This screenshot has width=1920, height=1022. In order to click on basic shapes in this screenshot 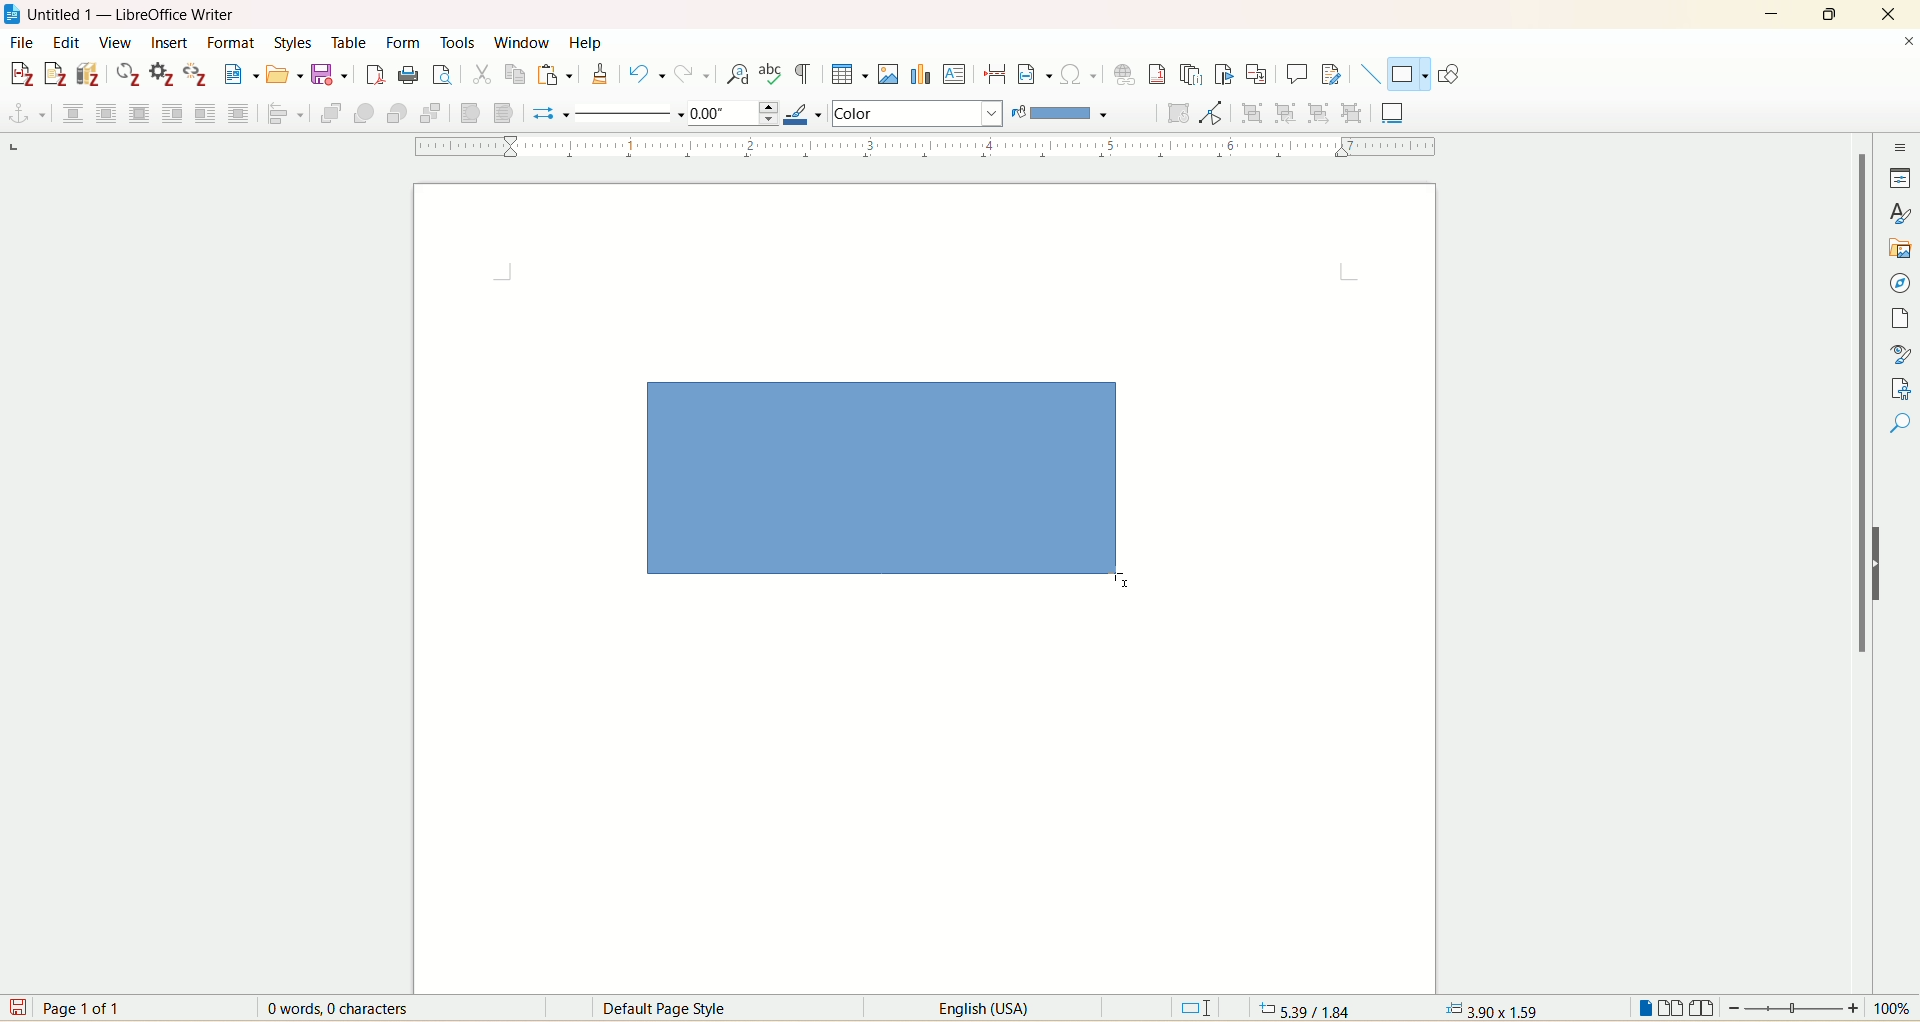, I will do `click(1406, 75)`.